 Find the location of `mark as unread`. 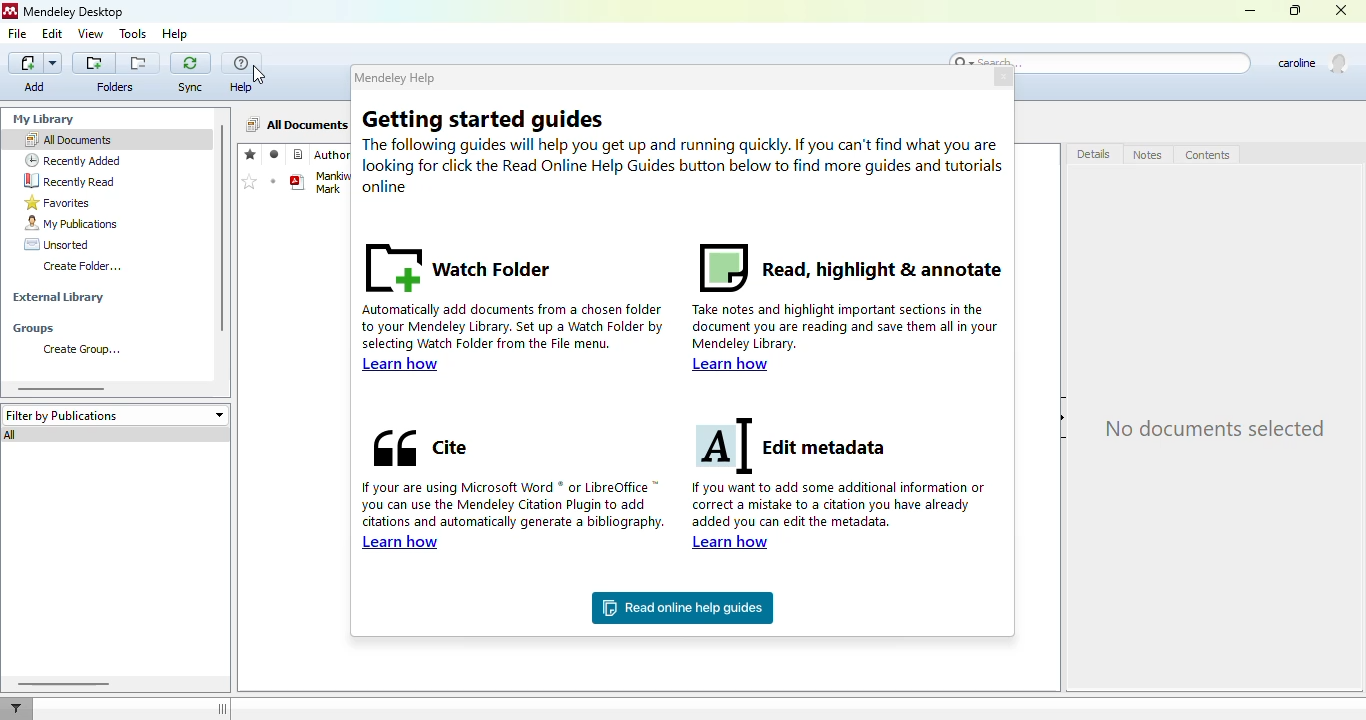

mark as unread is located at coordinates (274, 181).